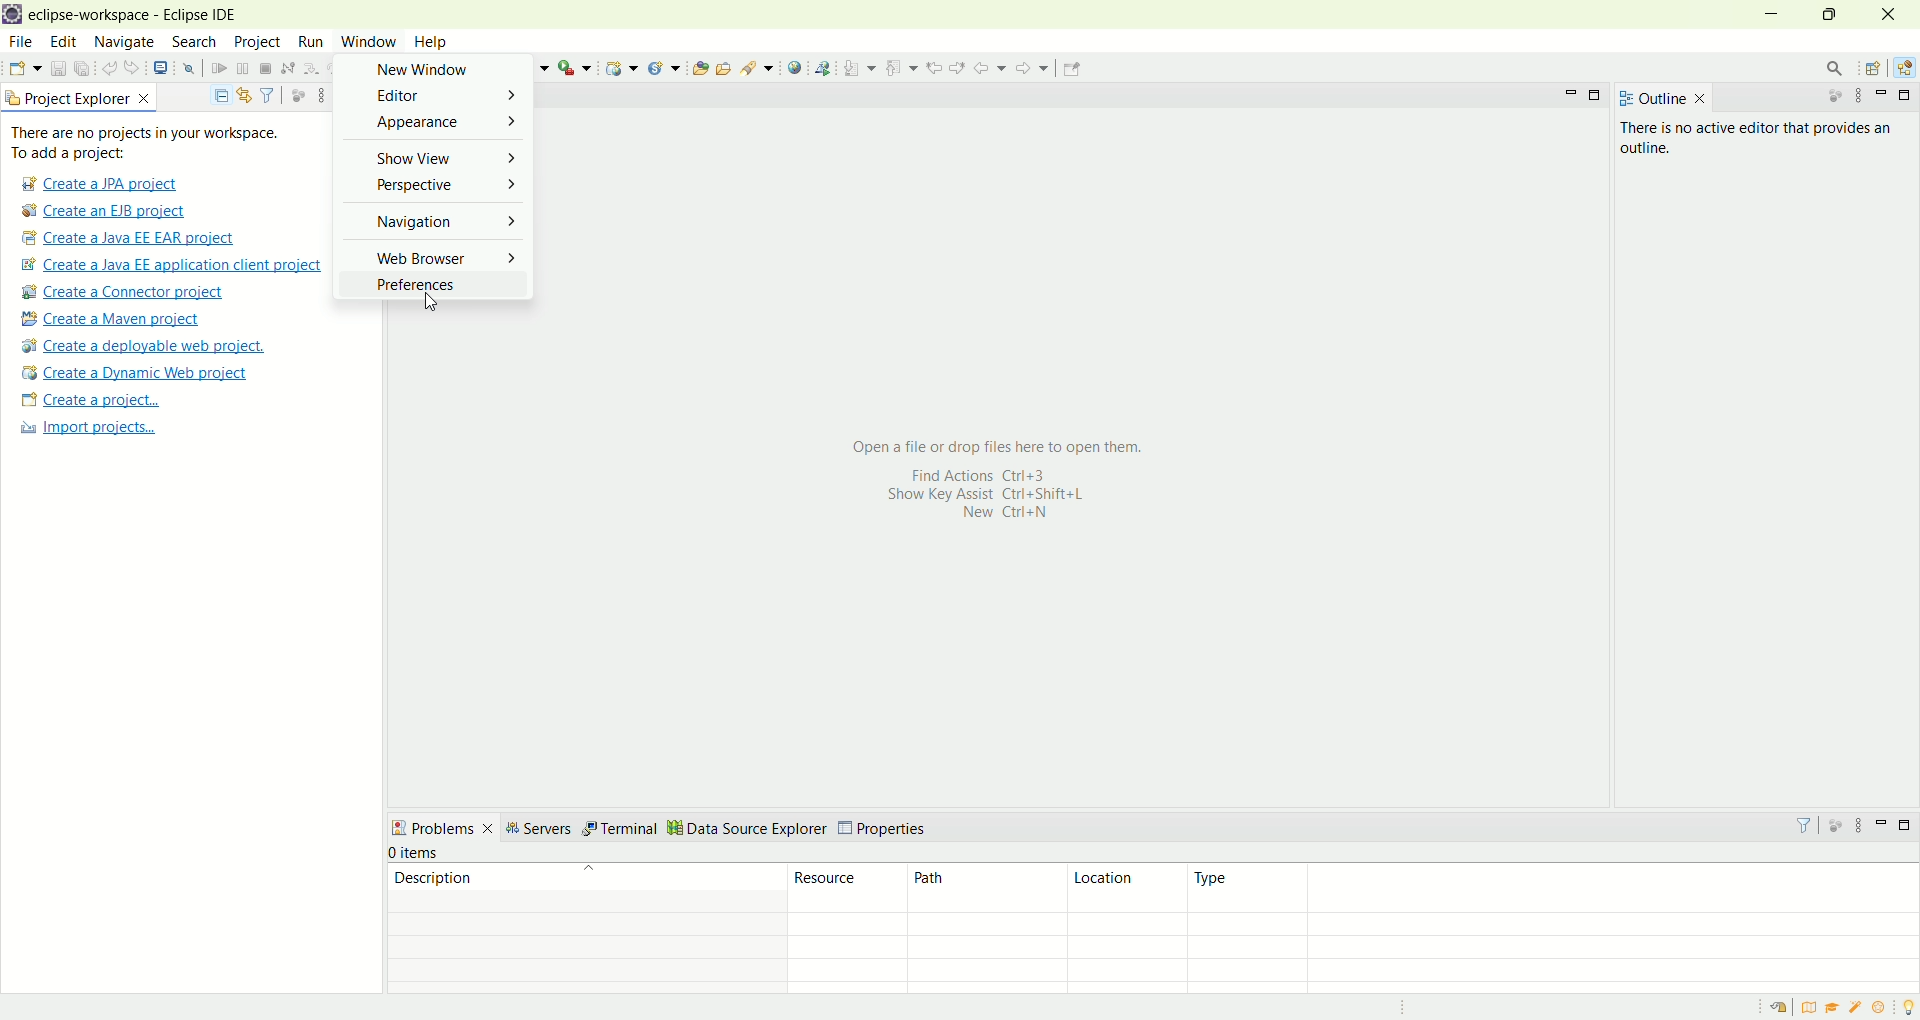 This screenshot has width=1920, height=1020. What do you see at coordinates (428, 305) in the screenshot?
I see `cursor` at bounding box center [428, 305].